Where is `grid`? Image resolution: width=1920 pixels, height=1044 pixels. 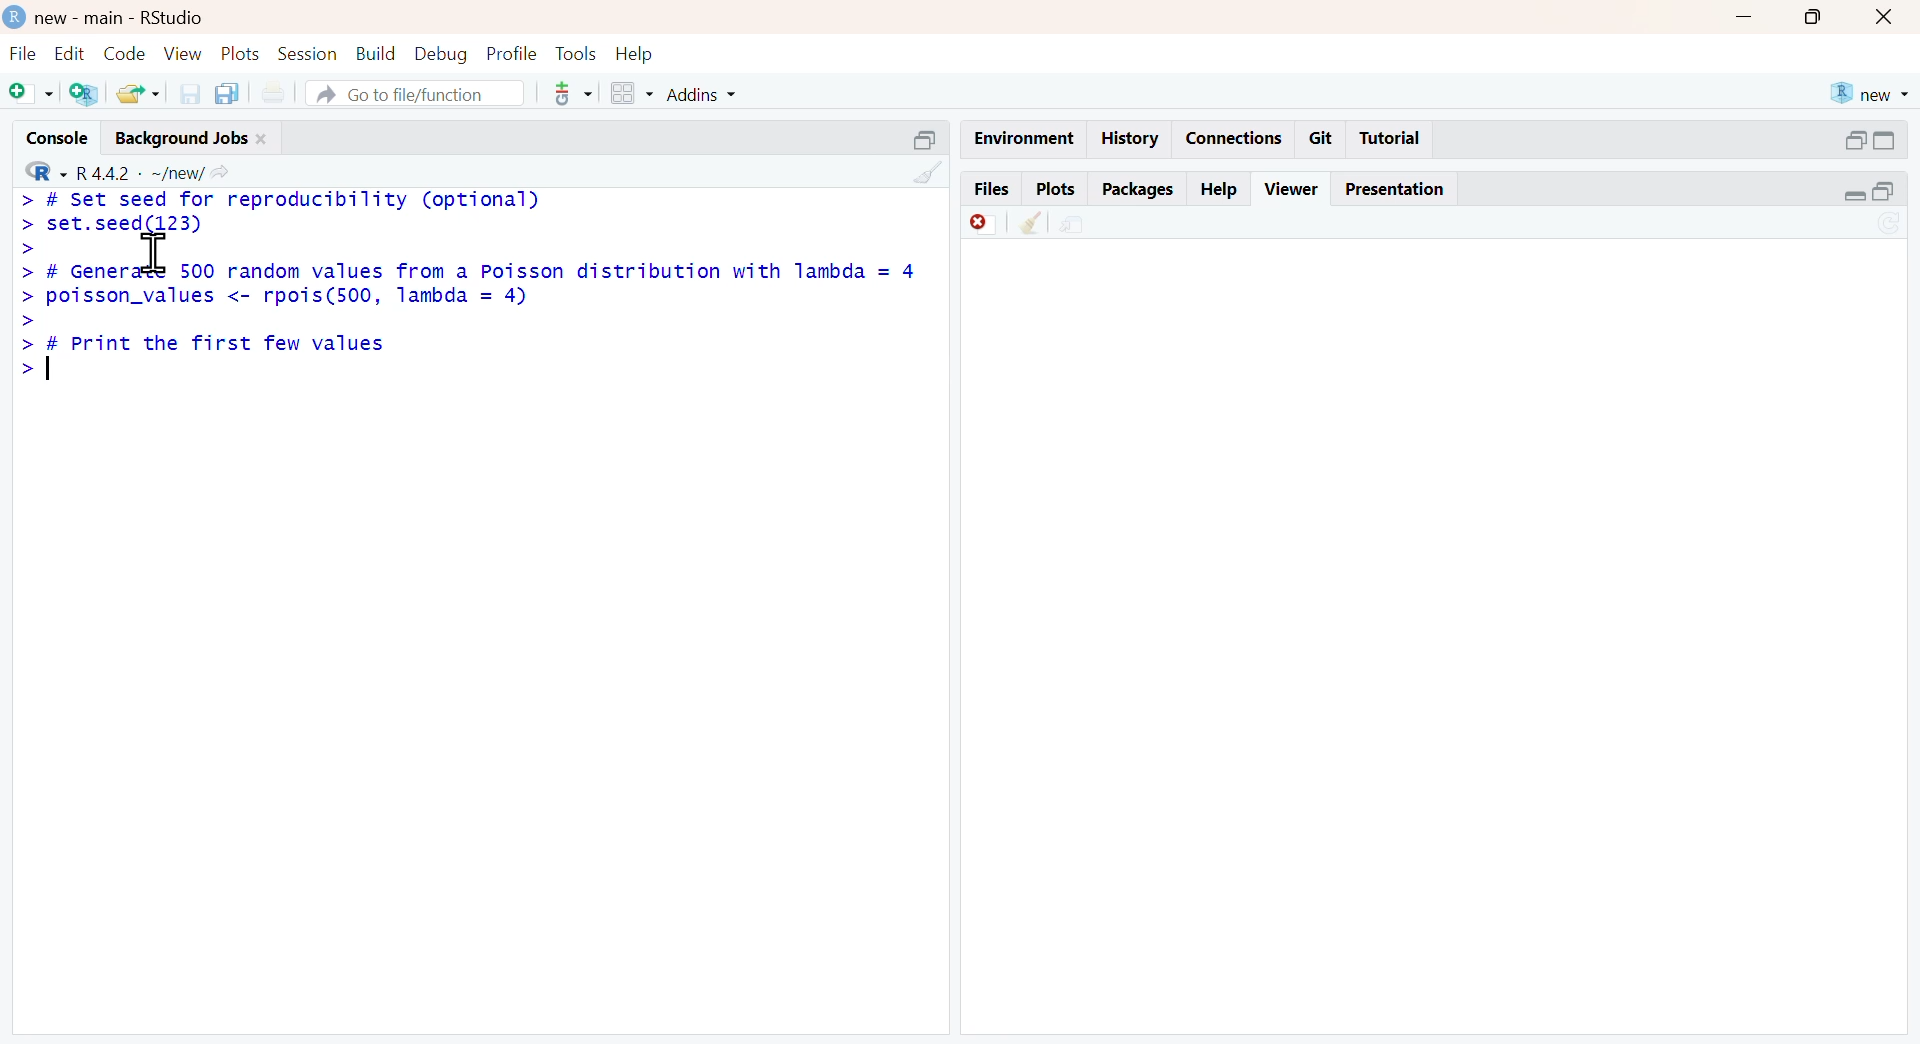
grid is located at coordinates (634, 93).